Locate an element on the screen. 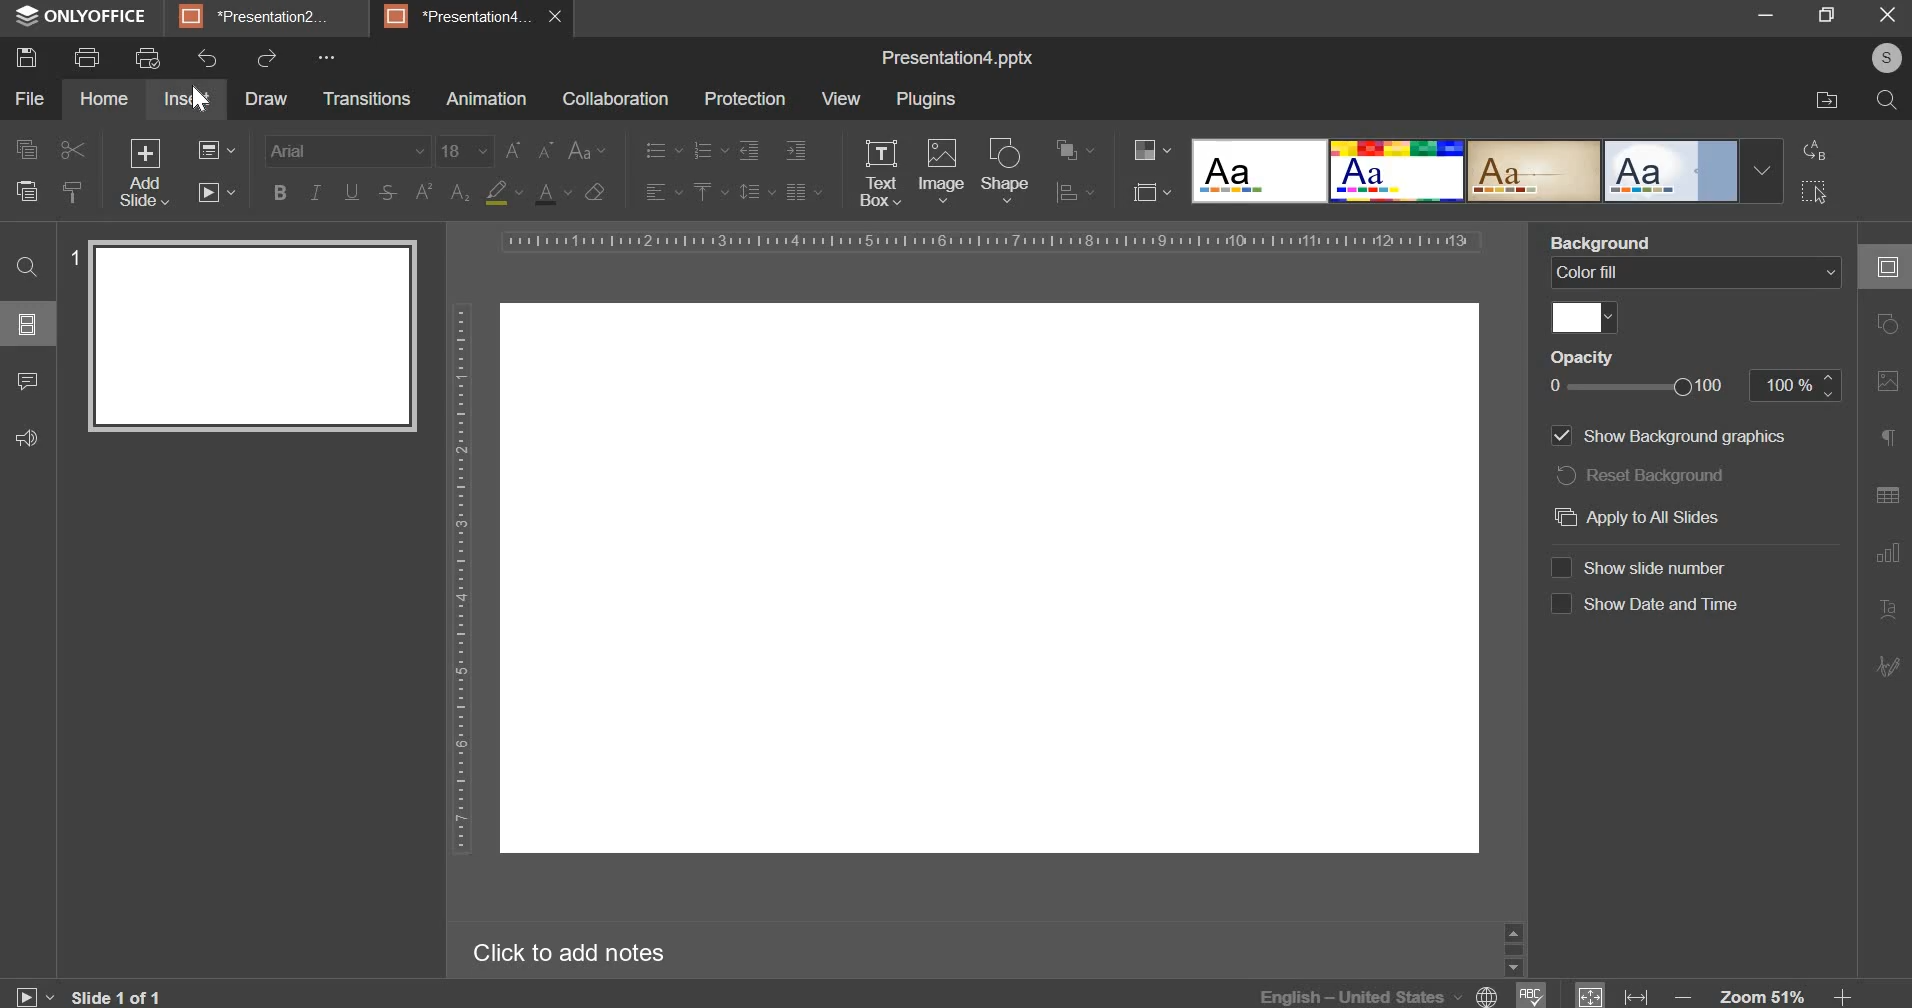  find is located at coordinates (29, 267).